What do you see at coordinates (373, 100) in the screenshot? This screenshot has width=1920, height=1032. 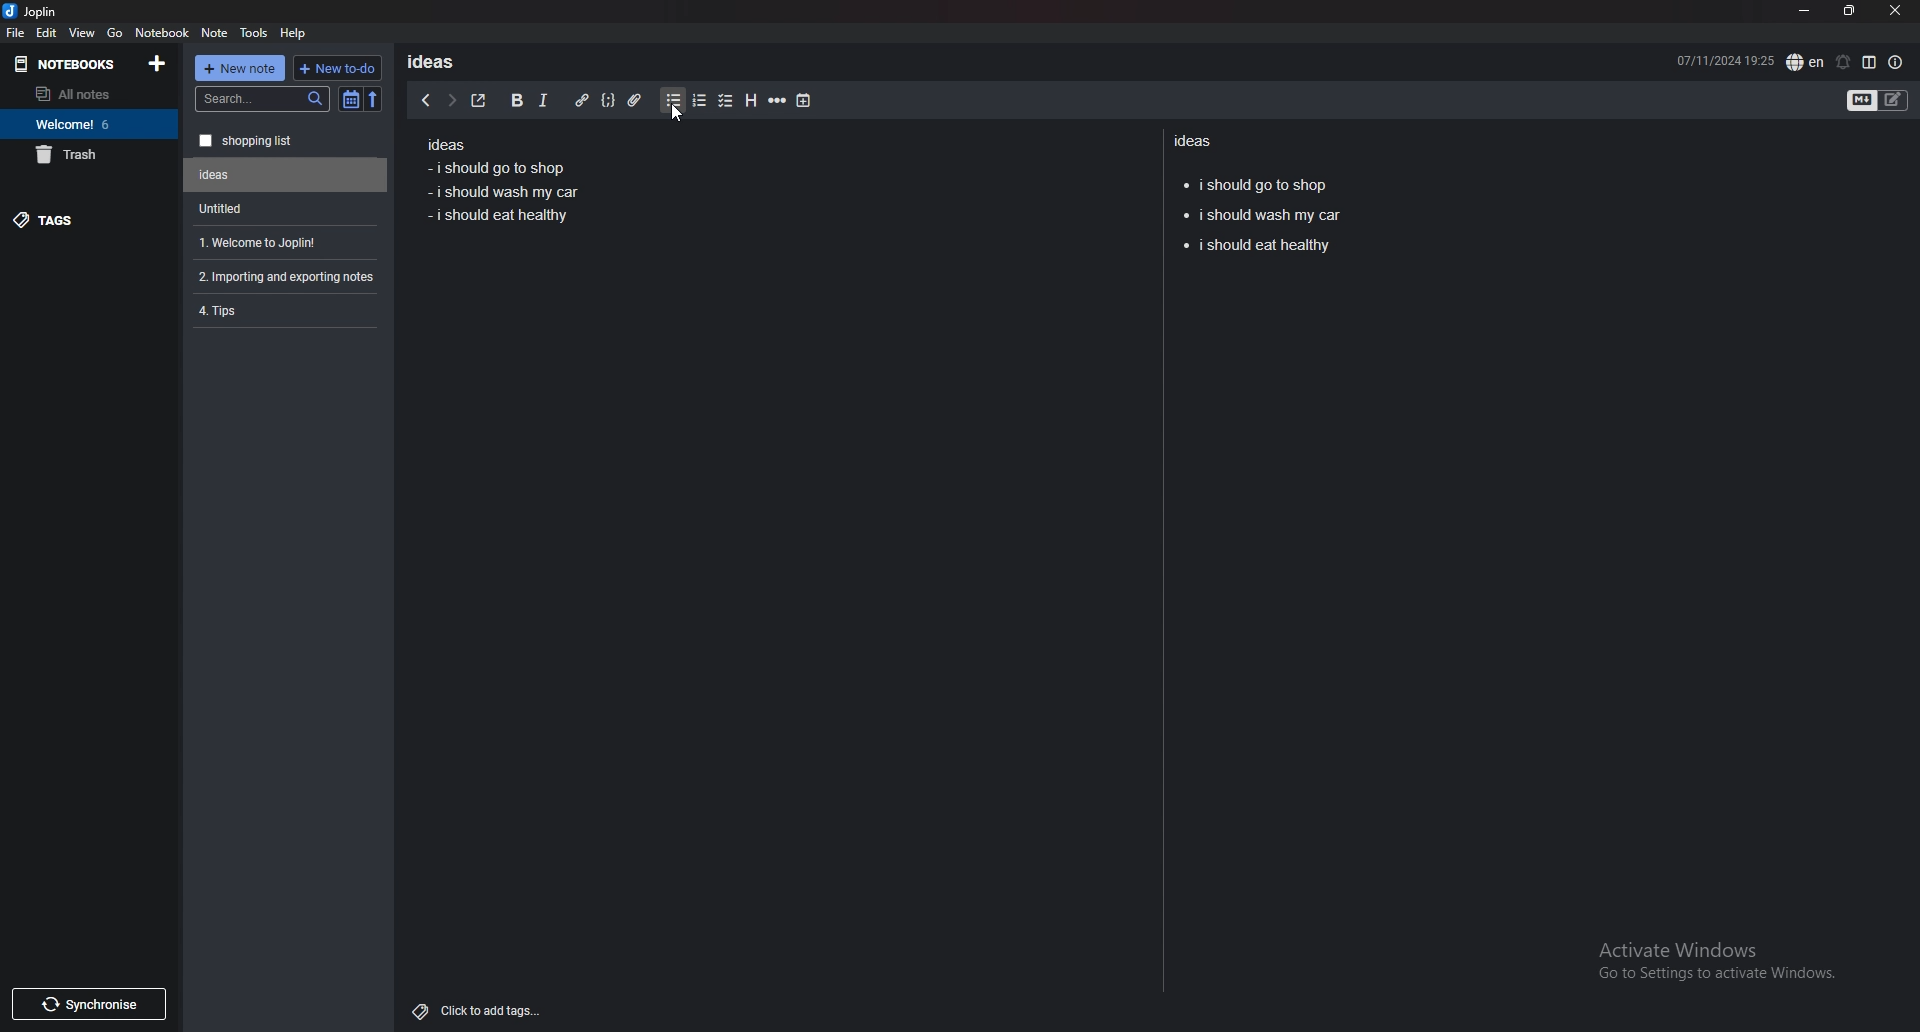 I see `reverse sort order` at bounding box center [373, 100].